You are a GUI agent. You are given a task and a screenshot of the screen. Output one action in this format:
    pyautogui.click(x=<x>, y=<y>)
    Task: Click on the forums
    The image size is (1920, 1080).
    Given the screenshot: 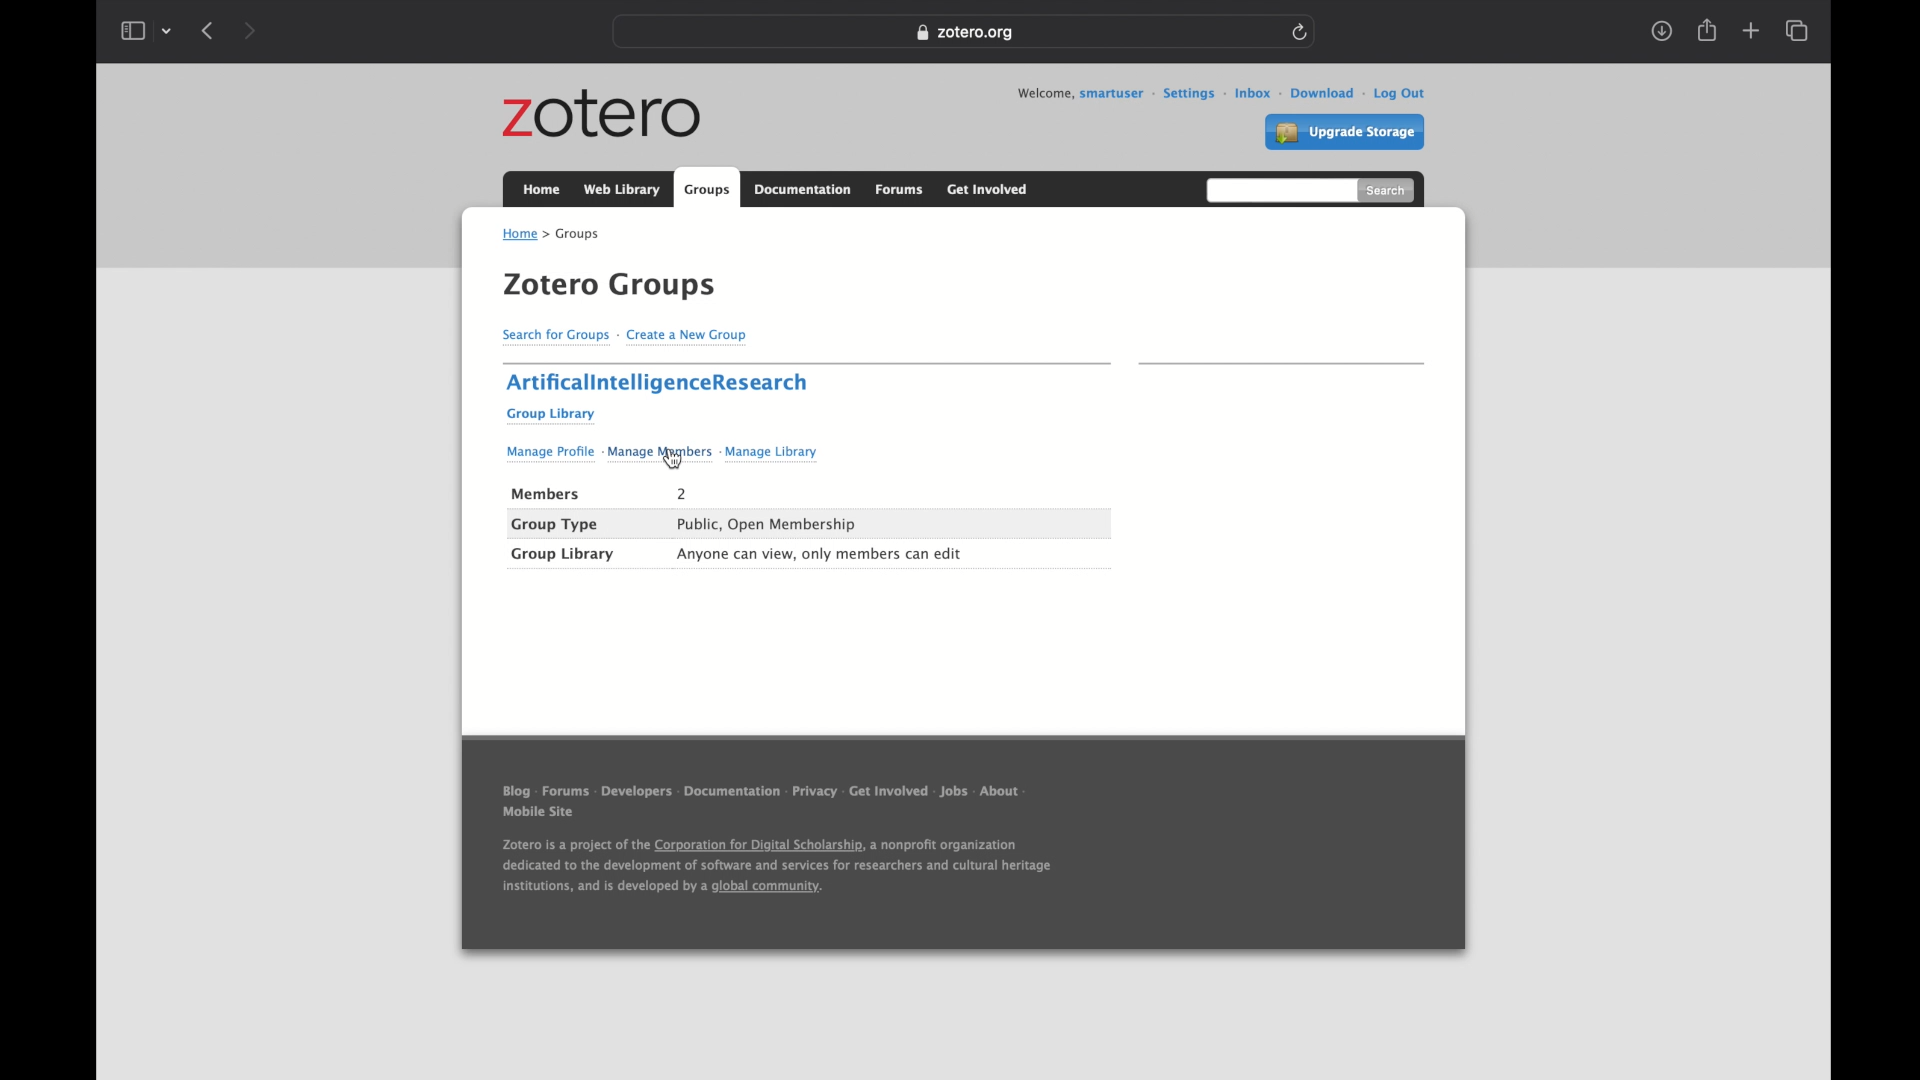 What is the action you would take?
    pyautogui.click(x=565, y=791)
    